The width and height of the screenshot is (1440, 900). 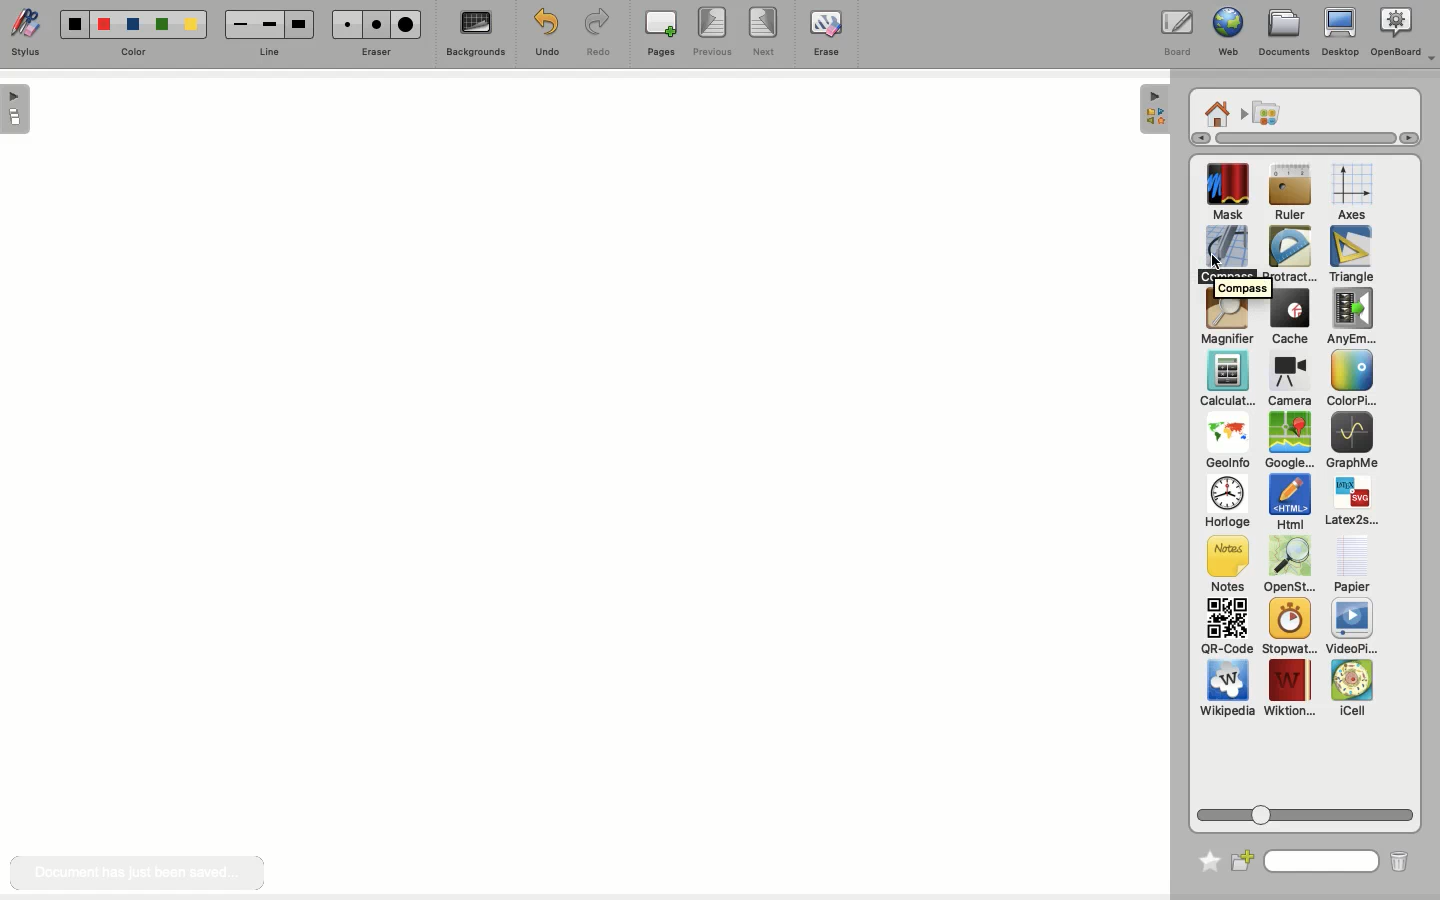 I want to click on Trash, so click(x=1397, y=861).